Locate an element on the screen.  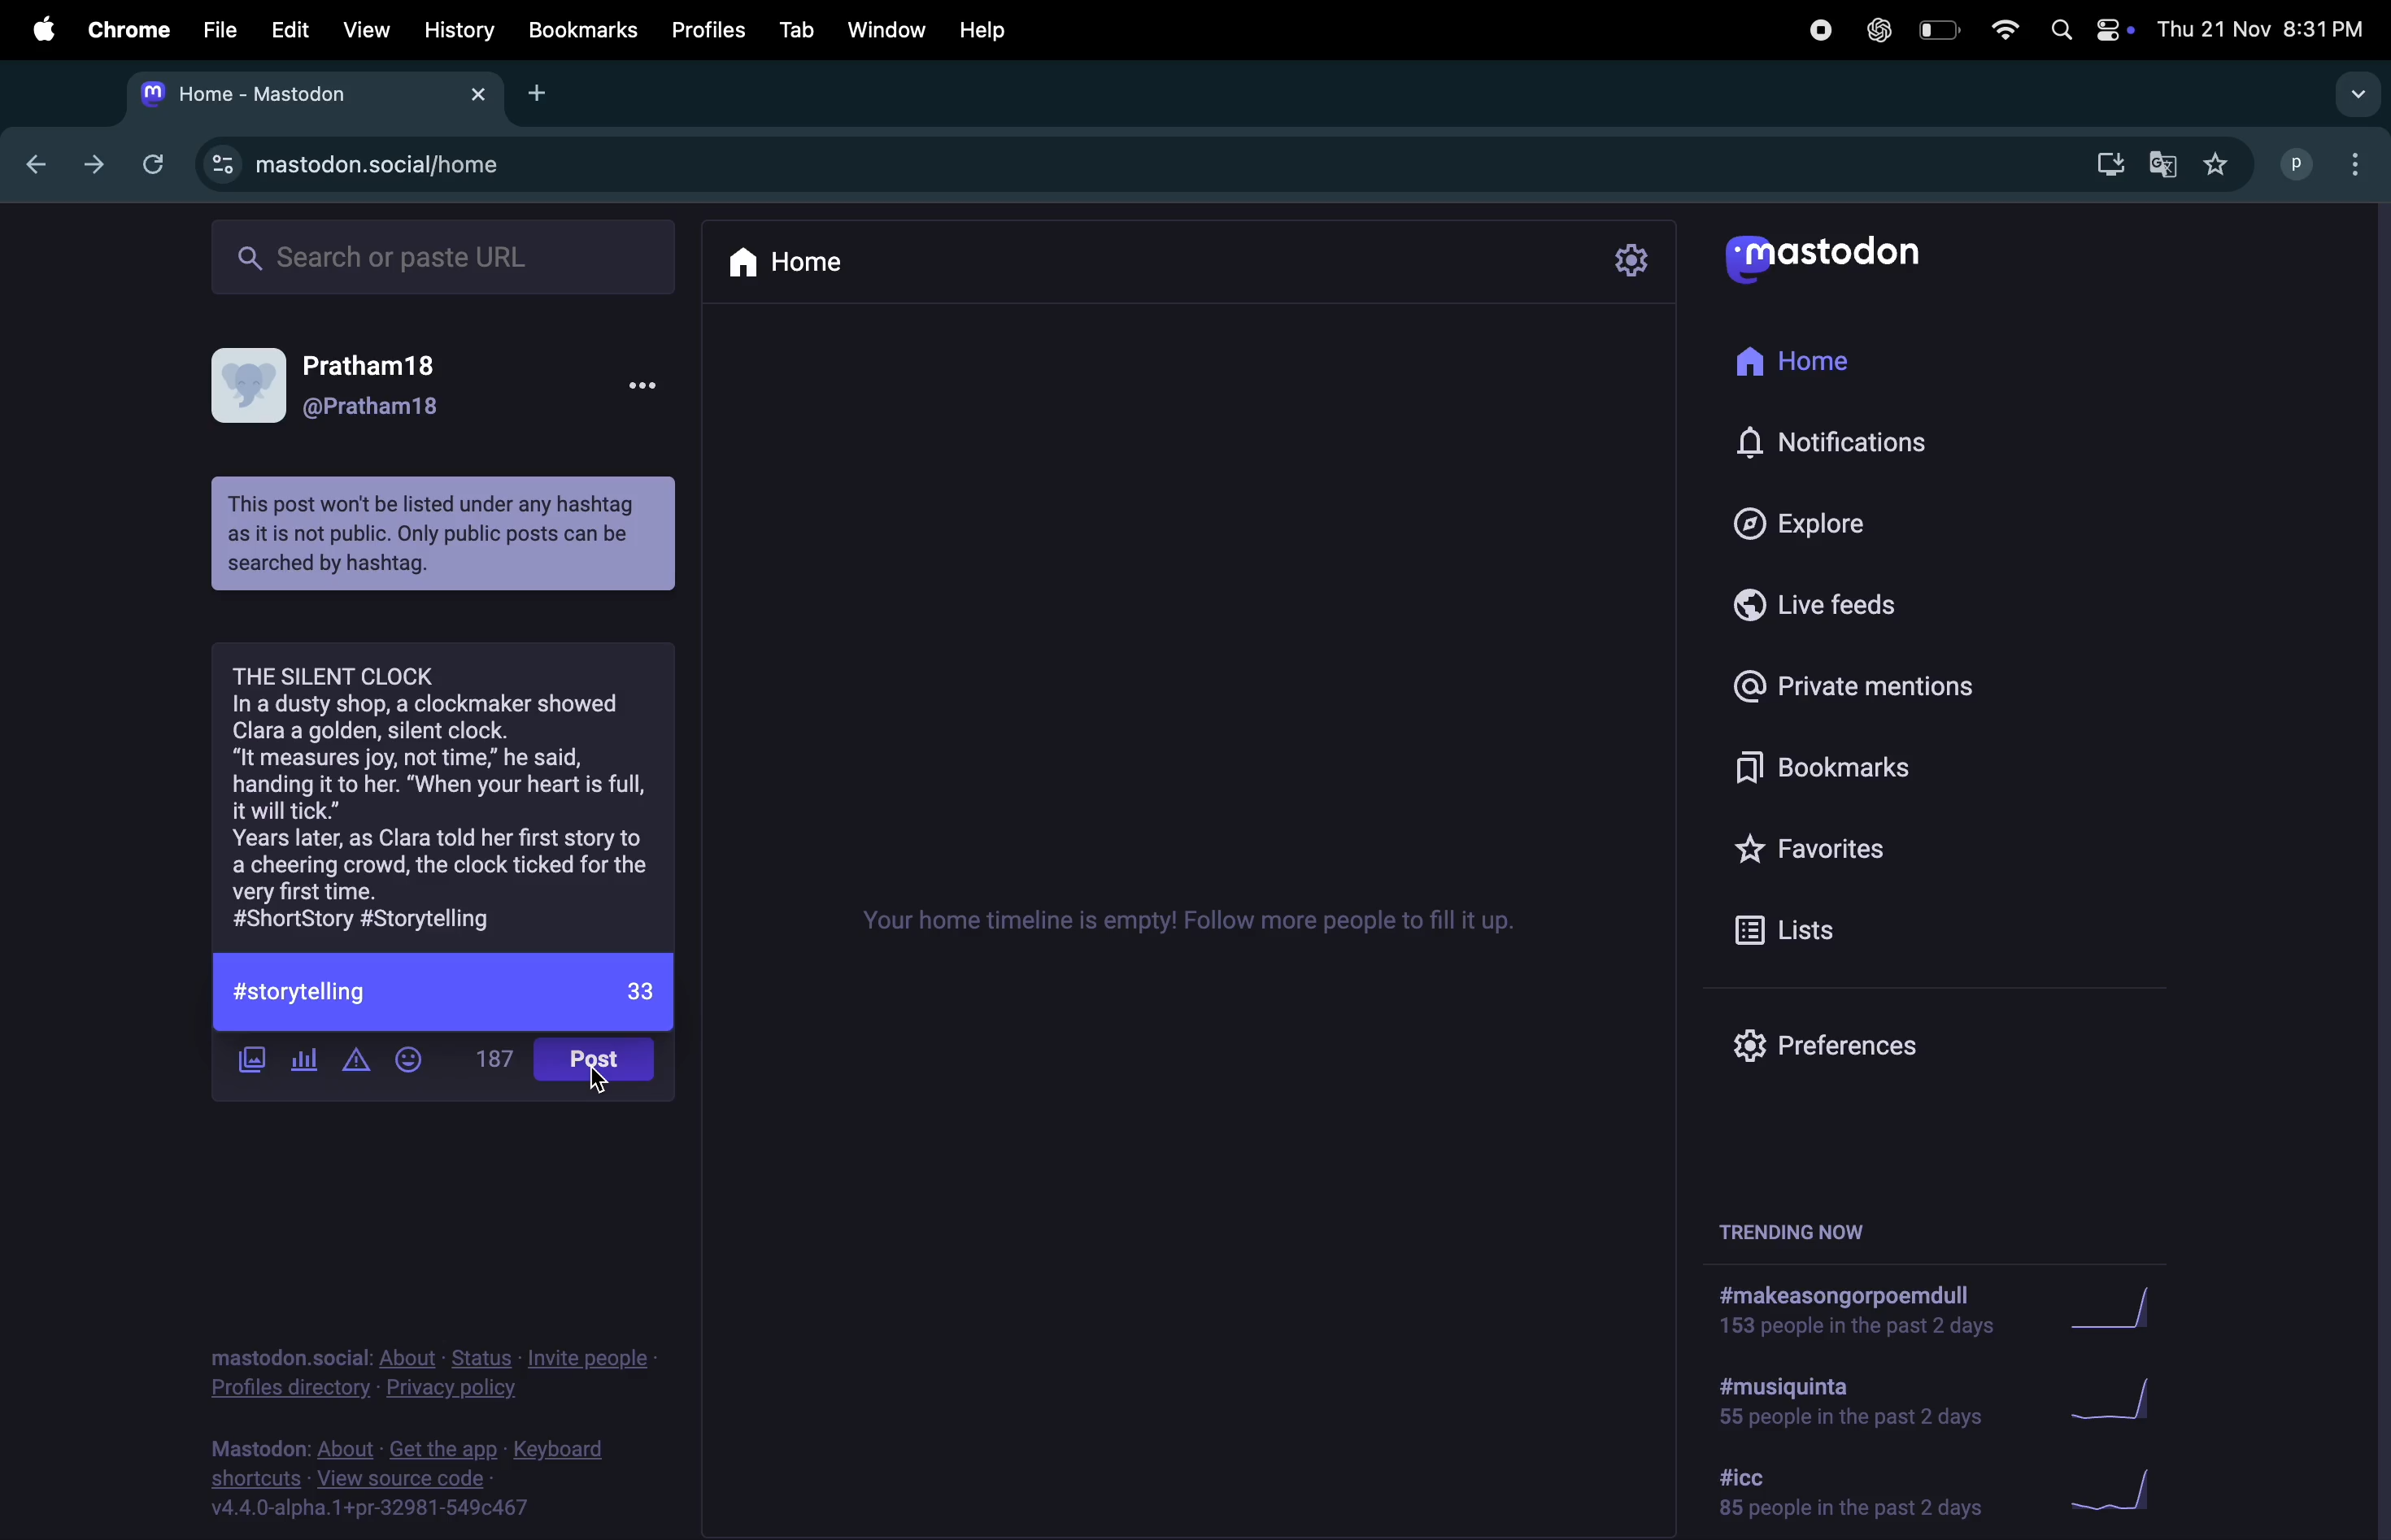
time line is located at coordinates (1198, 922).